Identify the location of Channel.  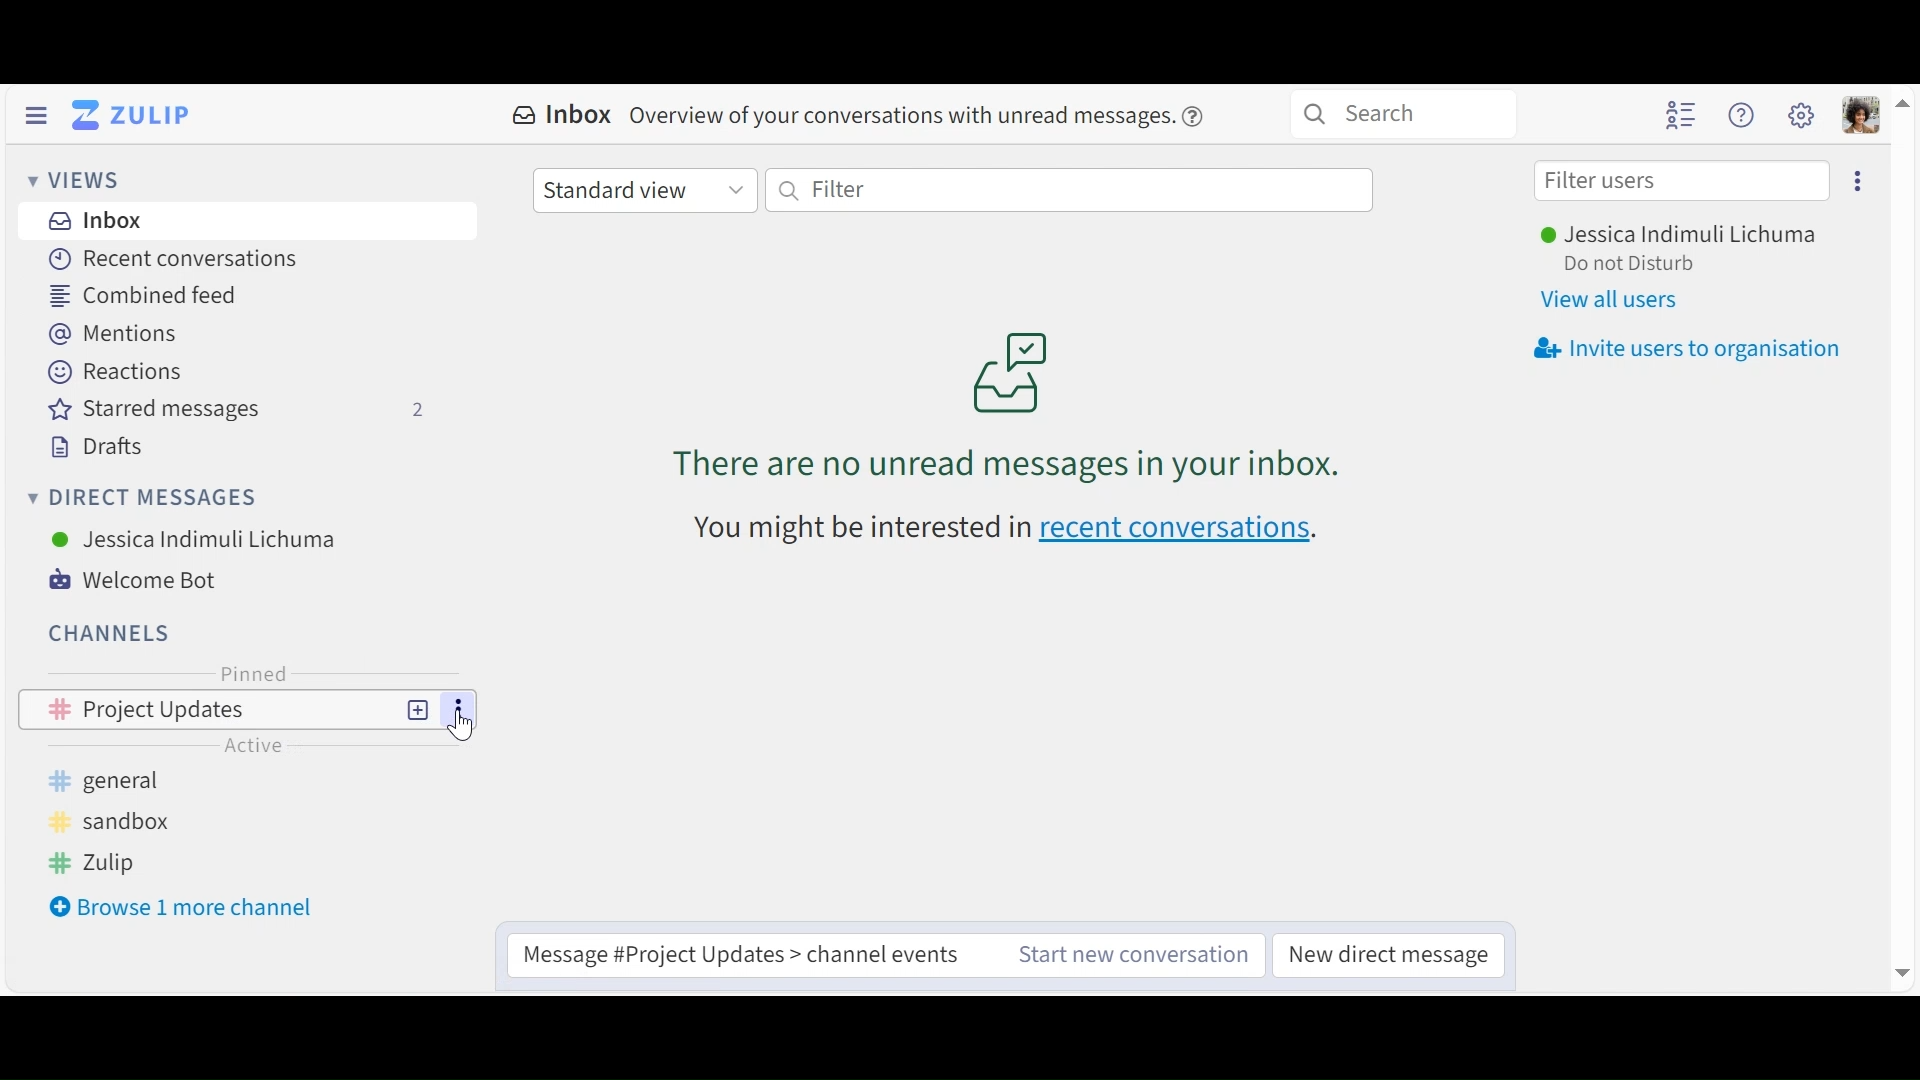
(248, 709).